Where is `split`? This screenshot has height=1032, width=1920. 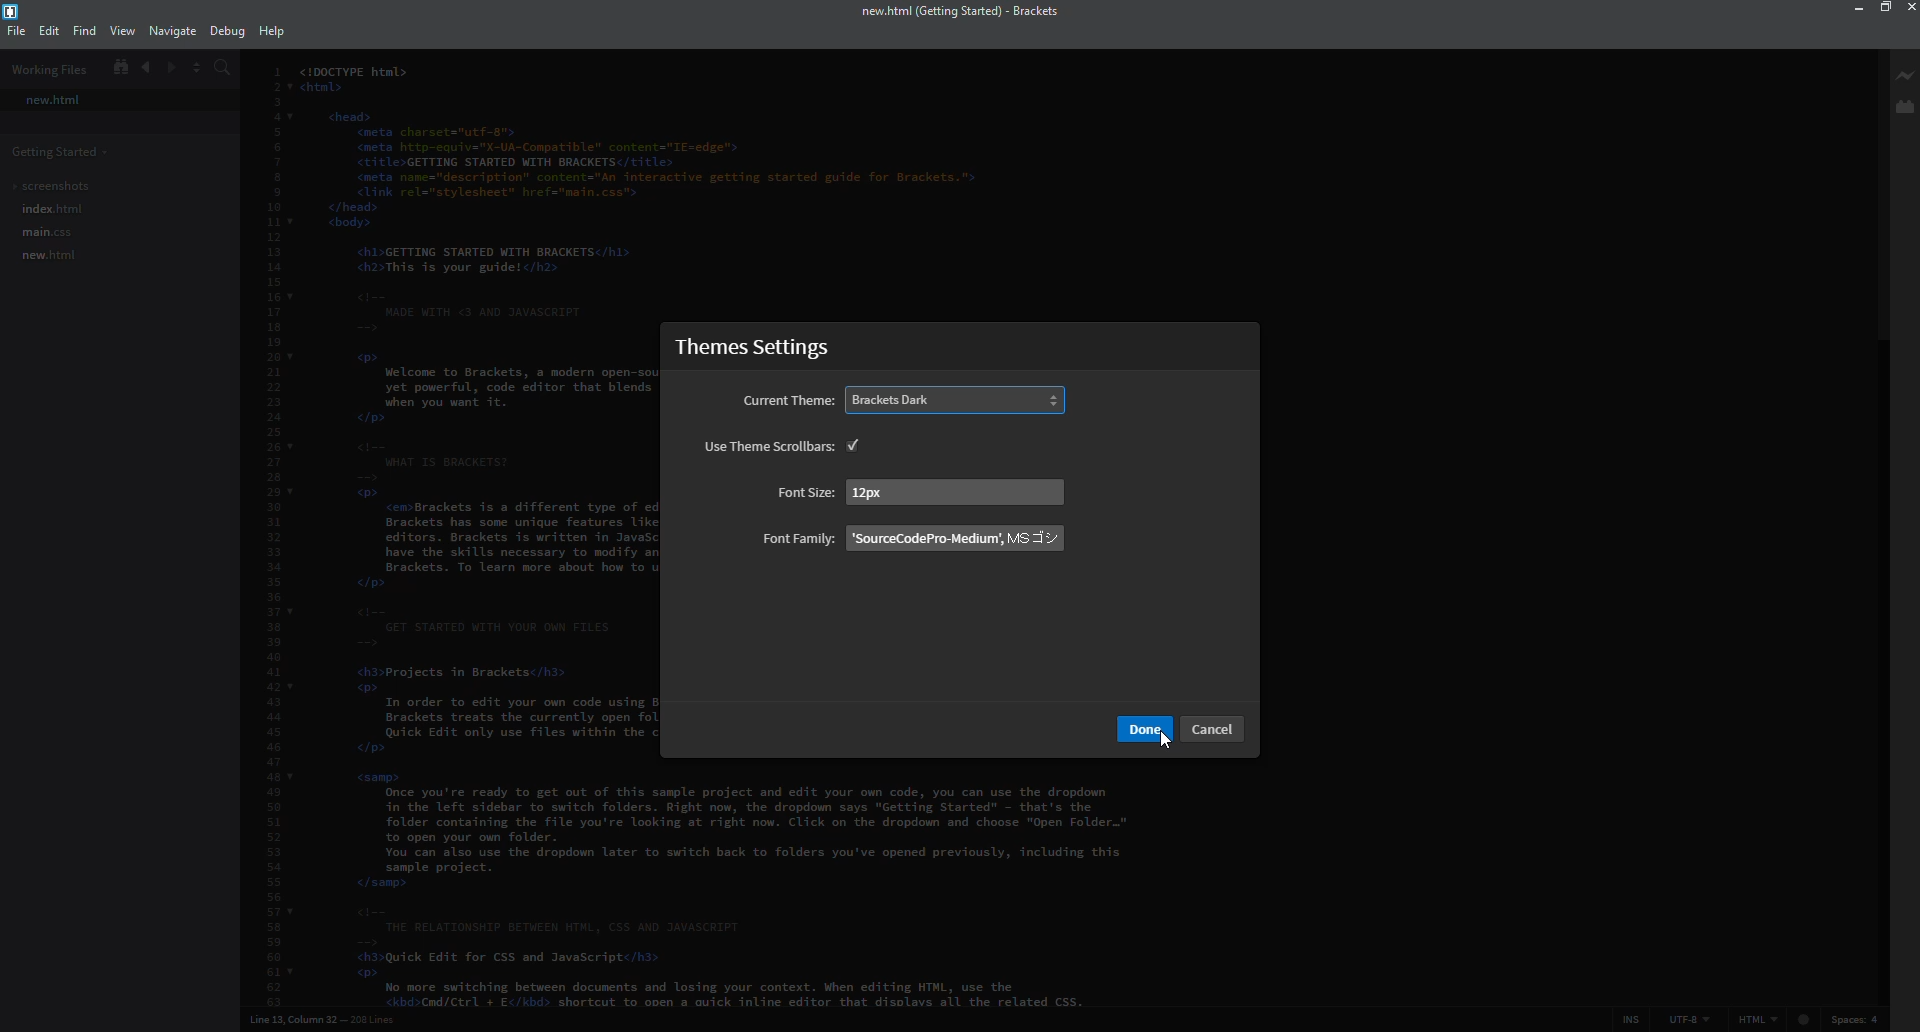
split is located at coordinates (195, 67).